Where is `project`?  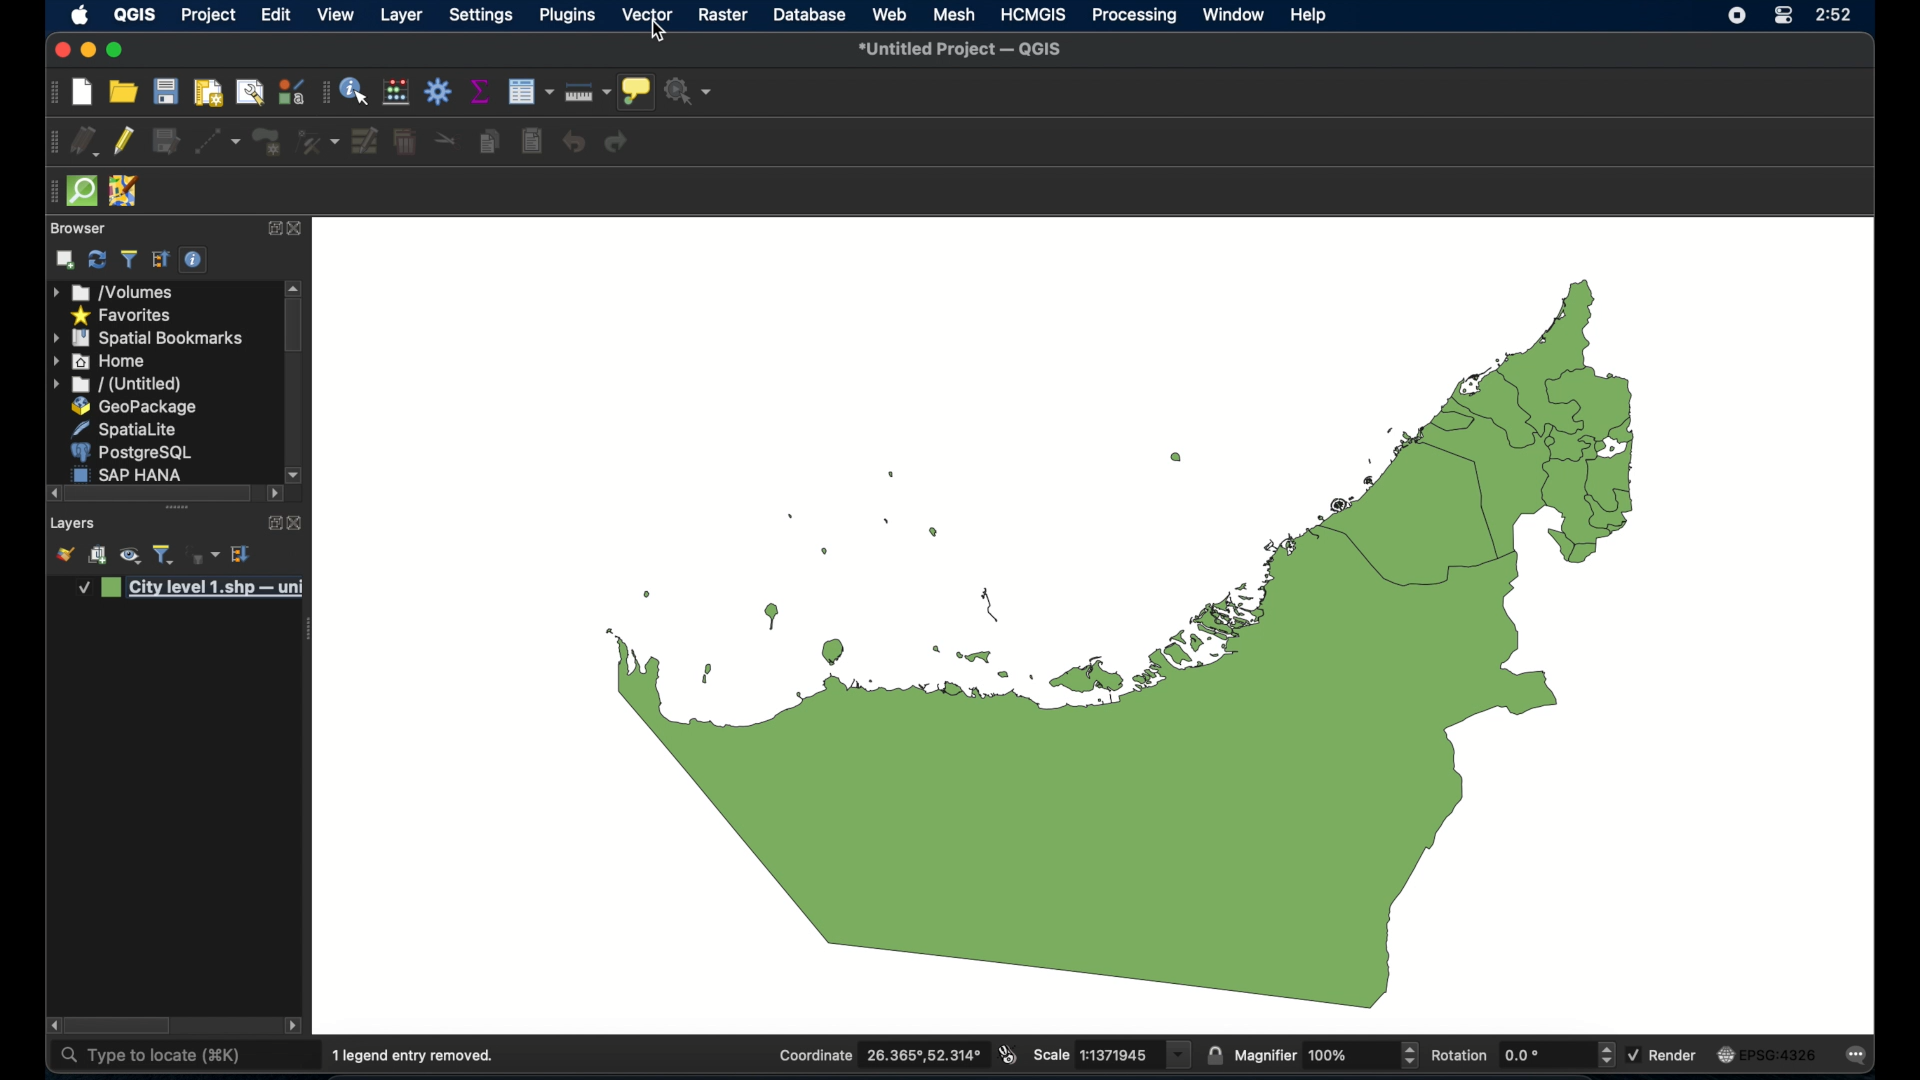 project is located at coordinates (209, 16).